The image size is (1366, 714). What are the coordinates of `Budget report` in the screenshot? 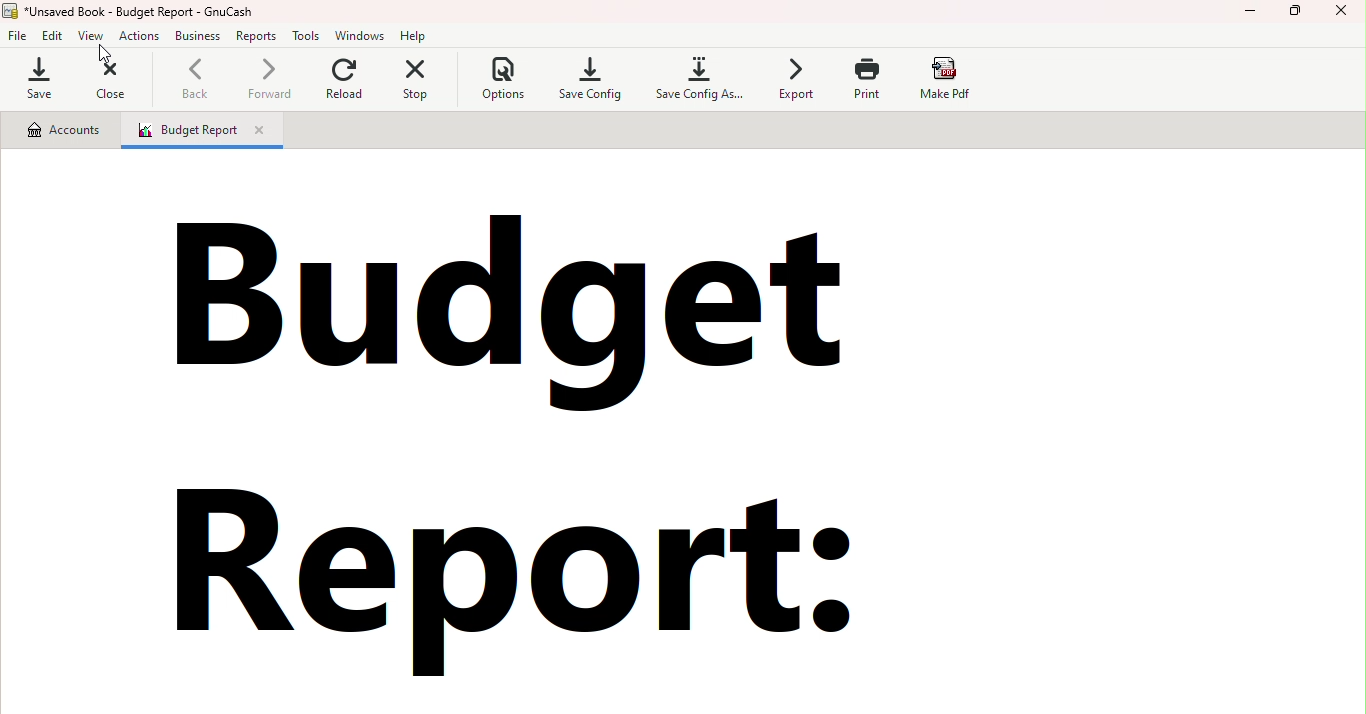 It's located at (179, 131).